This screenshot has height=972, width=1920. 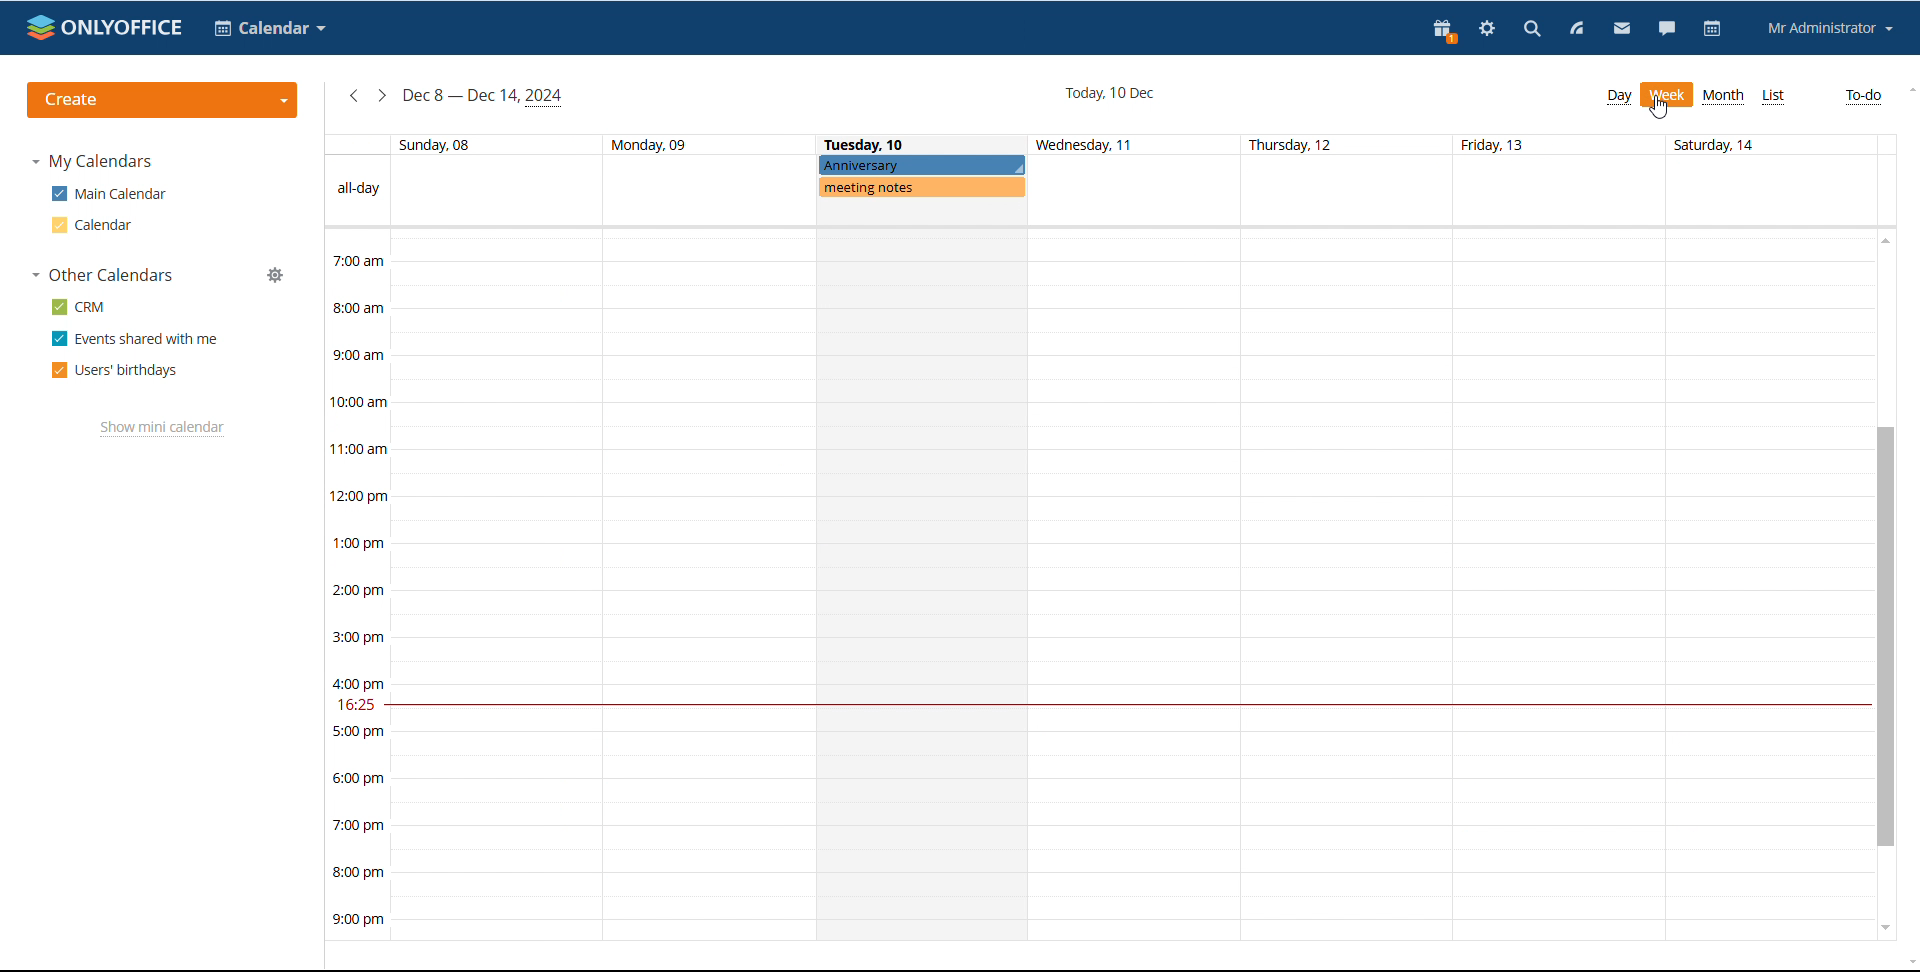 What do you see at coordinates (1724, 95) in the screenshot?
I see `month view` at bounding box center [1724, 95].